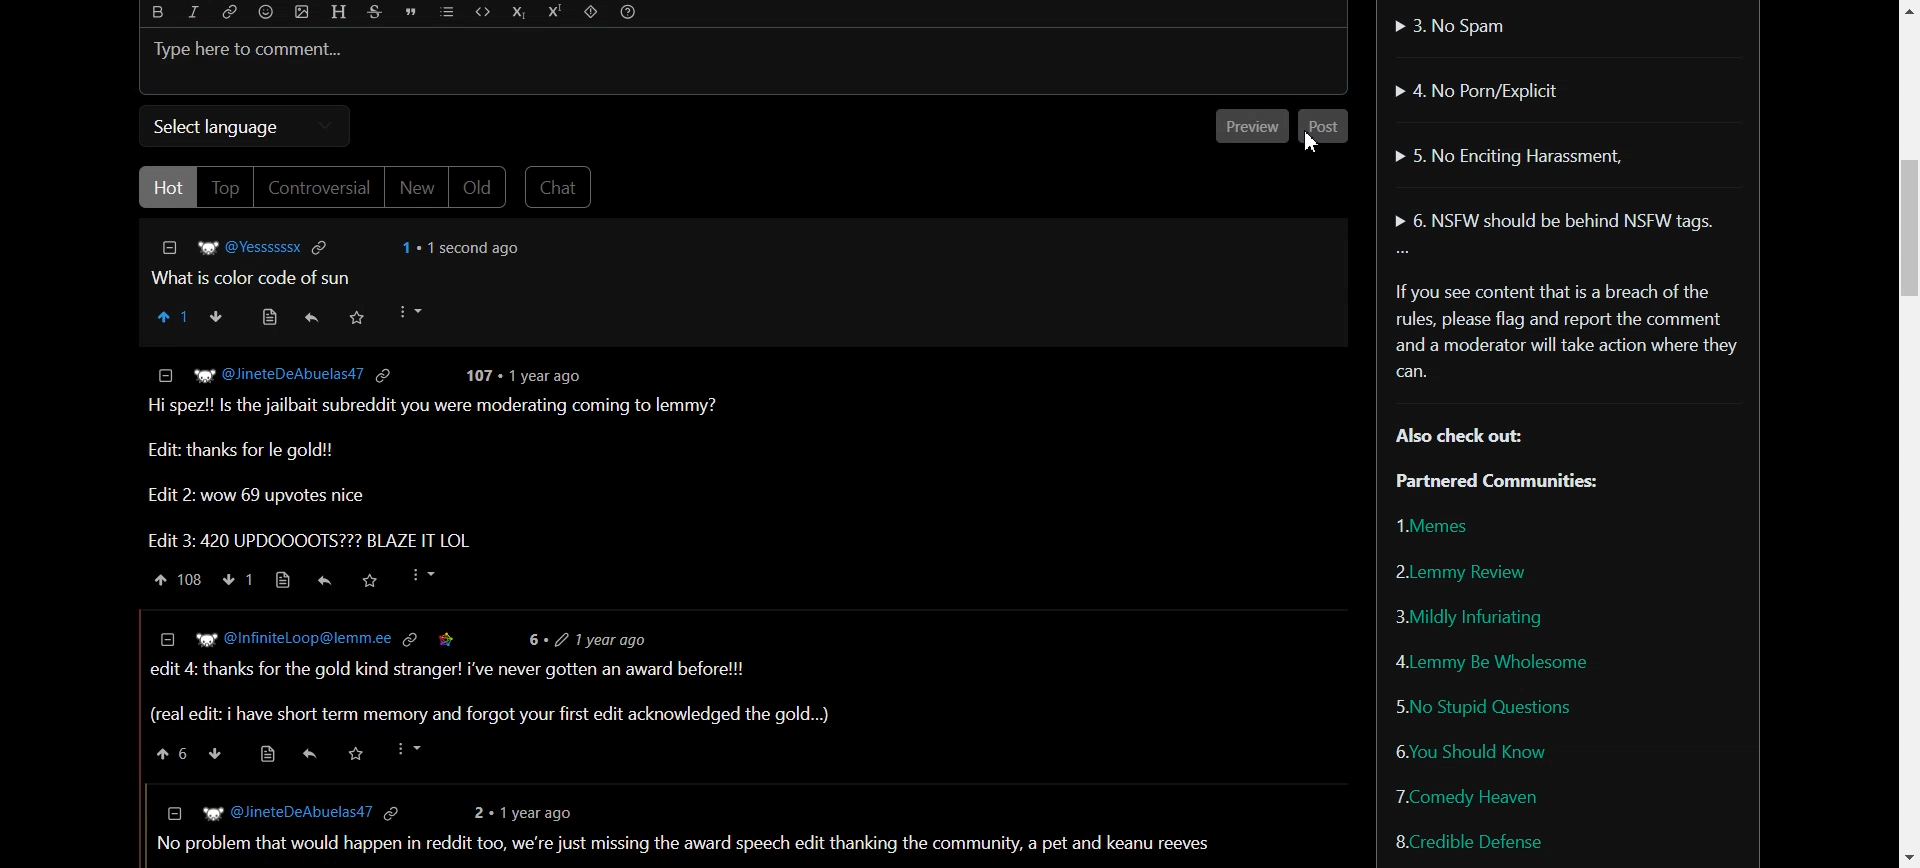  I want to click on Upload Image, so click(301, 12).